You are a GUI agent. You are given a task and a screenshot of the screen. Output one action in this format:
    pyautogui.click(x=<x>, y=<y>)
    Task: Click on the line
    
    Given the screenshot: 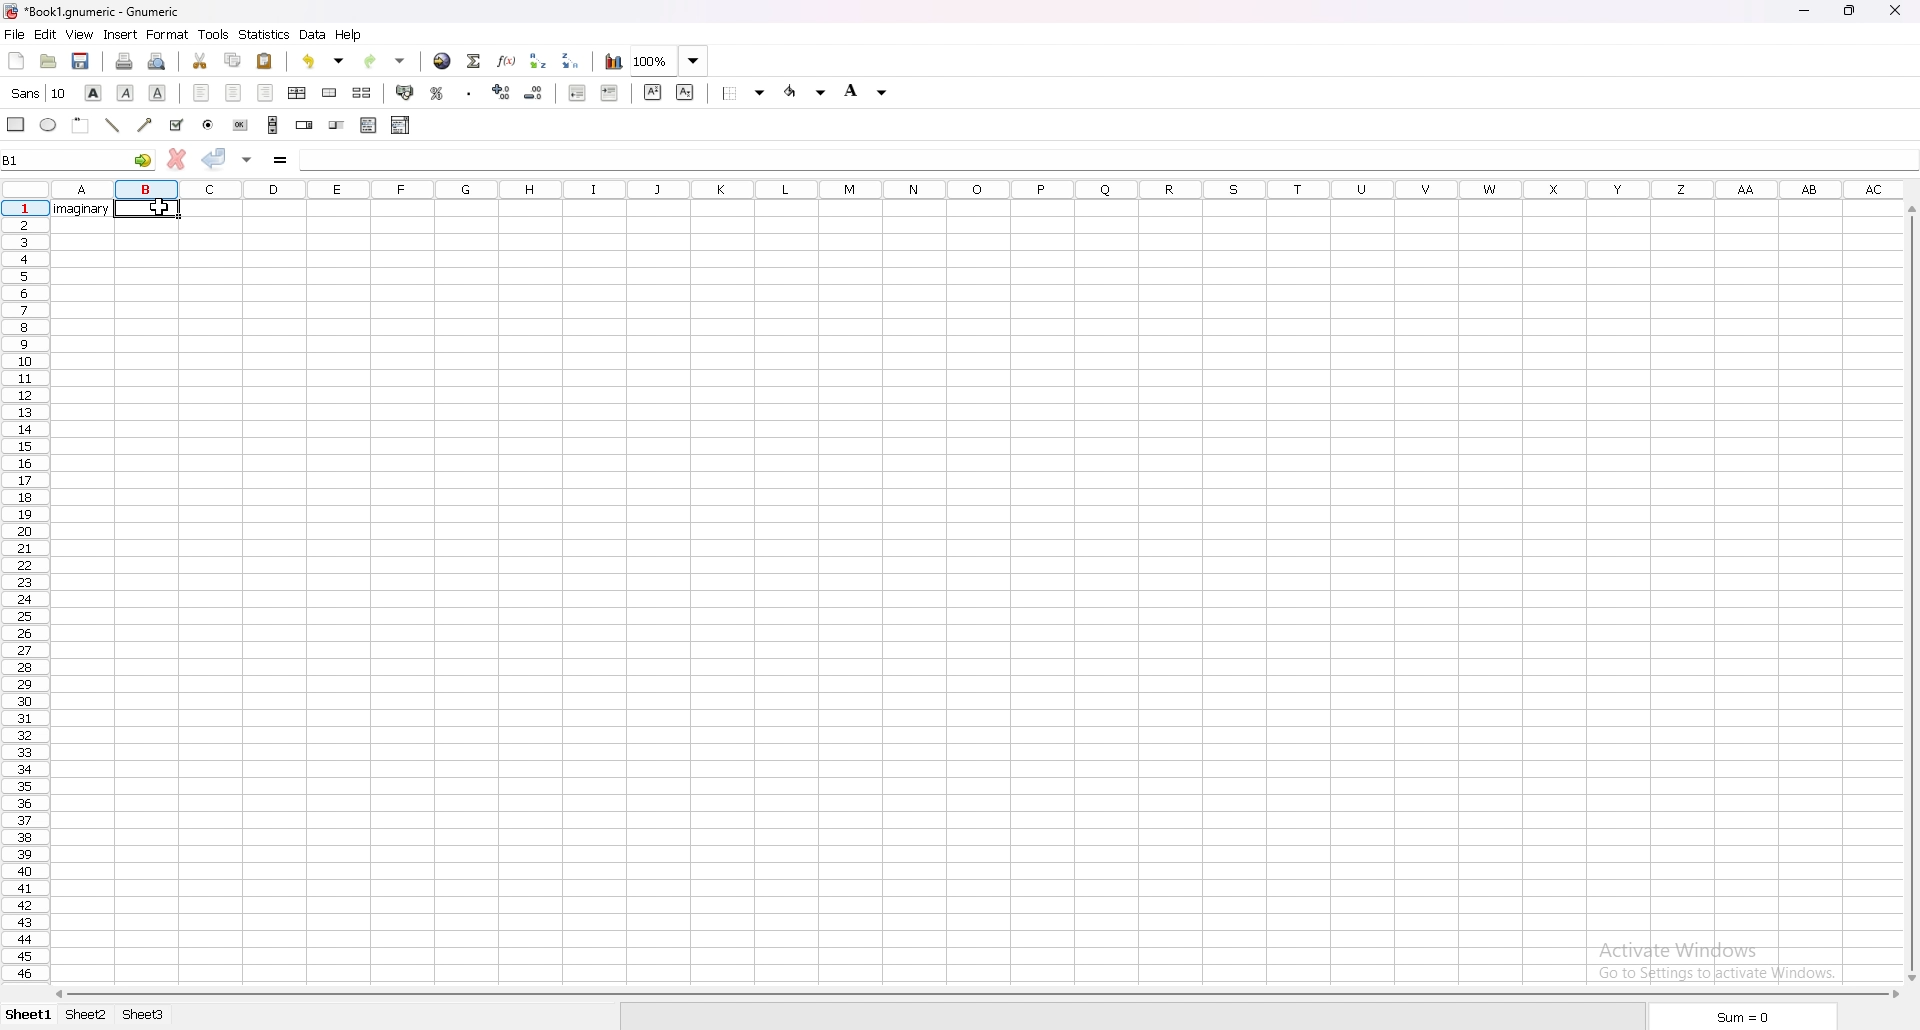 What is the action you would take?
    pyautogui.click(x=112, y=125)
    